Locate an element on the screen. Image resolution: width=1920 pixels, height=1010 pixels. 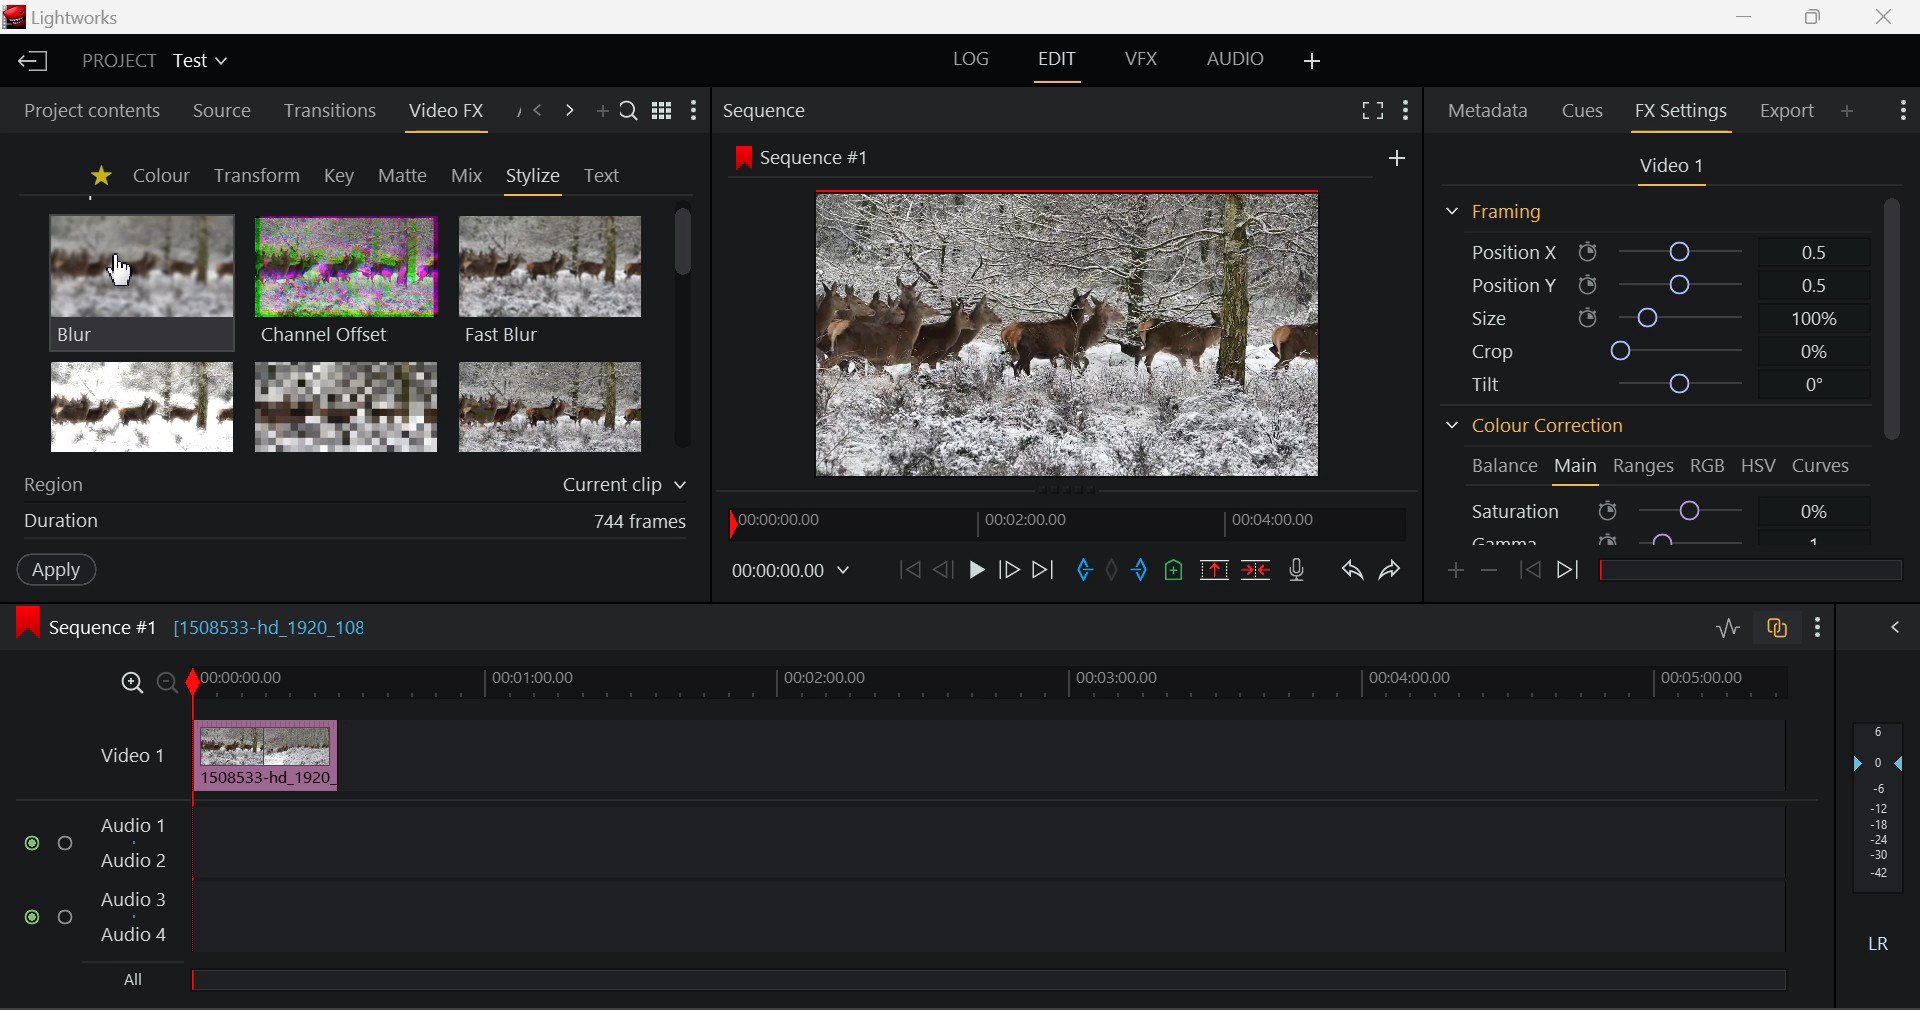
Matte is located at coordinates (403, 175).